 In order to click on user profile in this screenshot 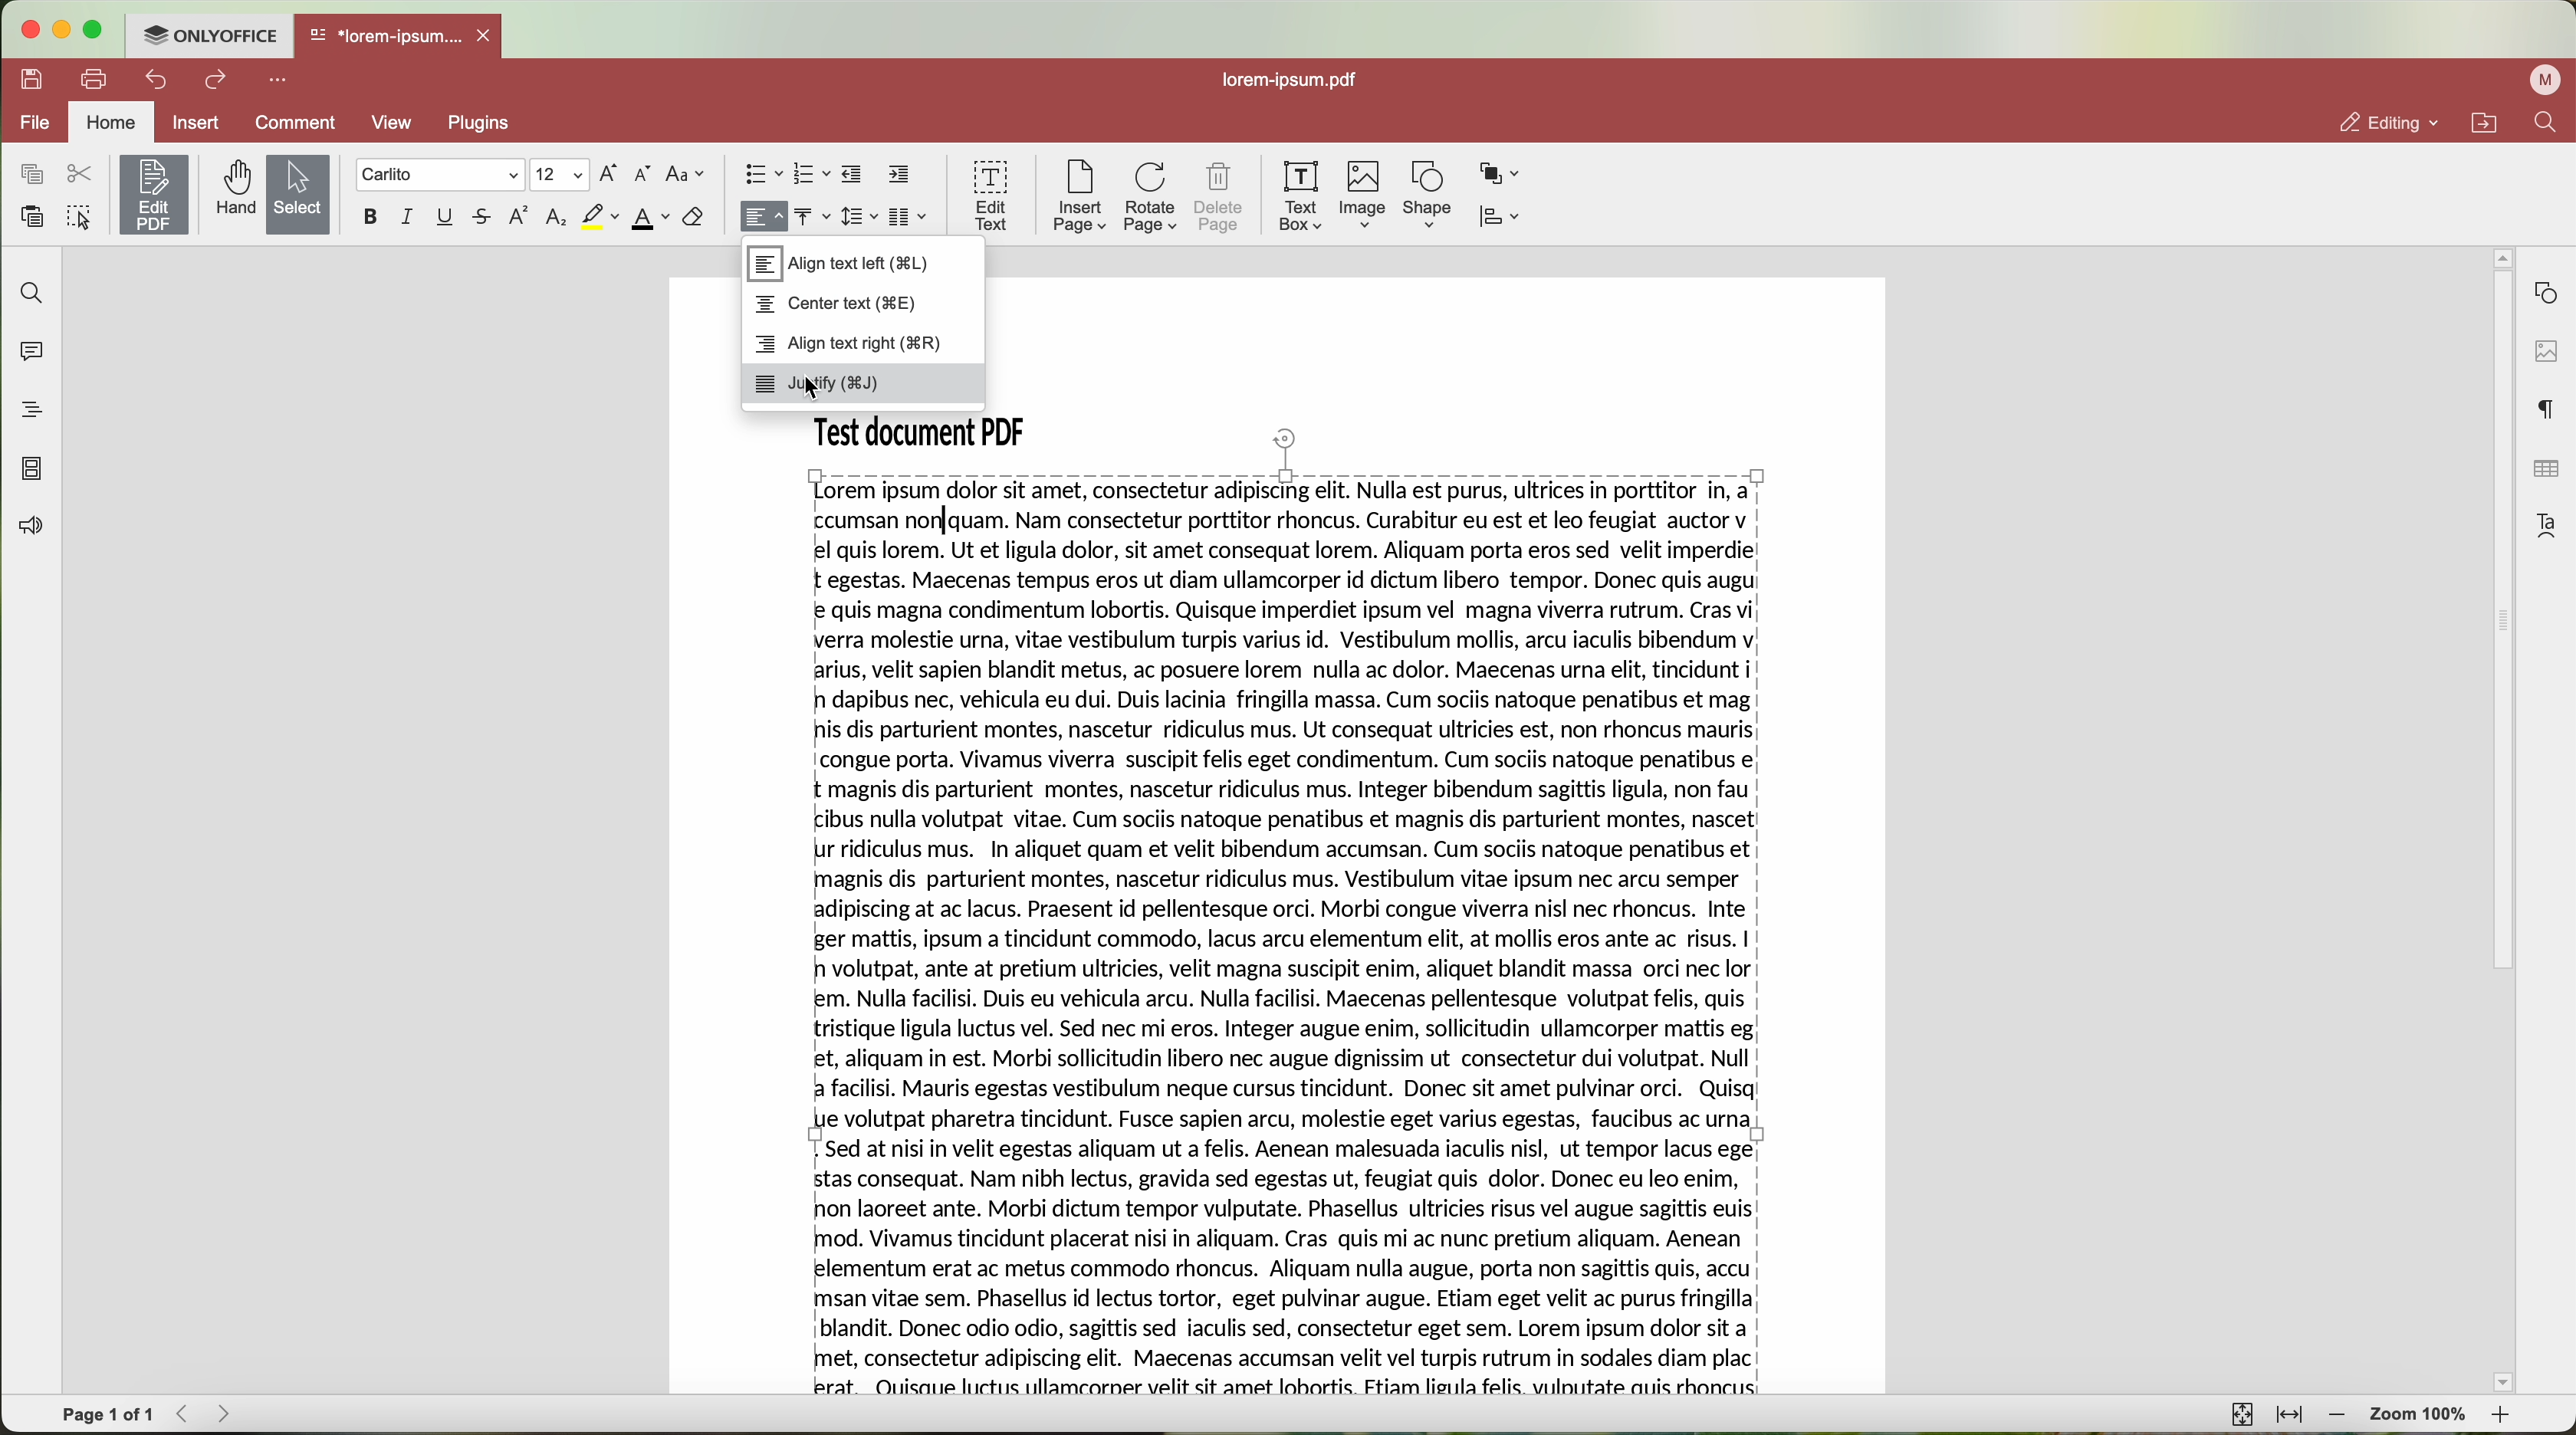, I will do `click(2545, 83)`.